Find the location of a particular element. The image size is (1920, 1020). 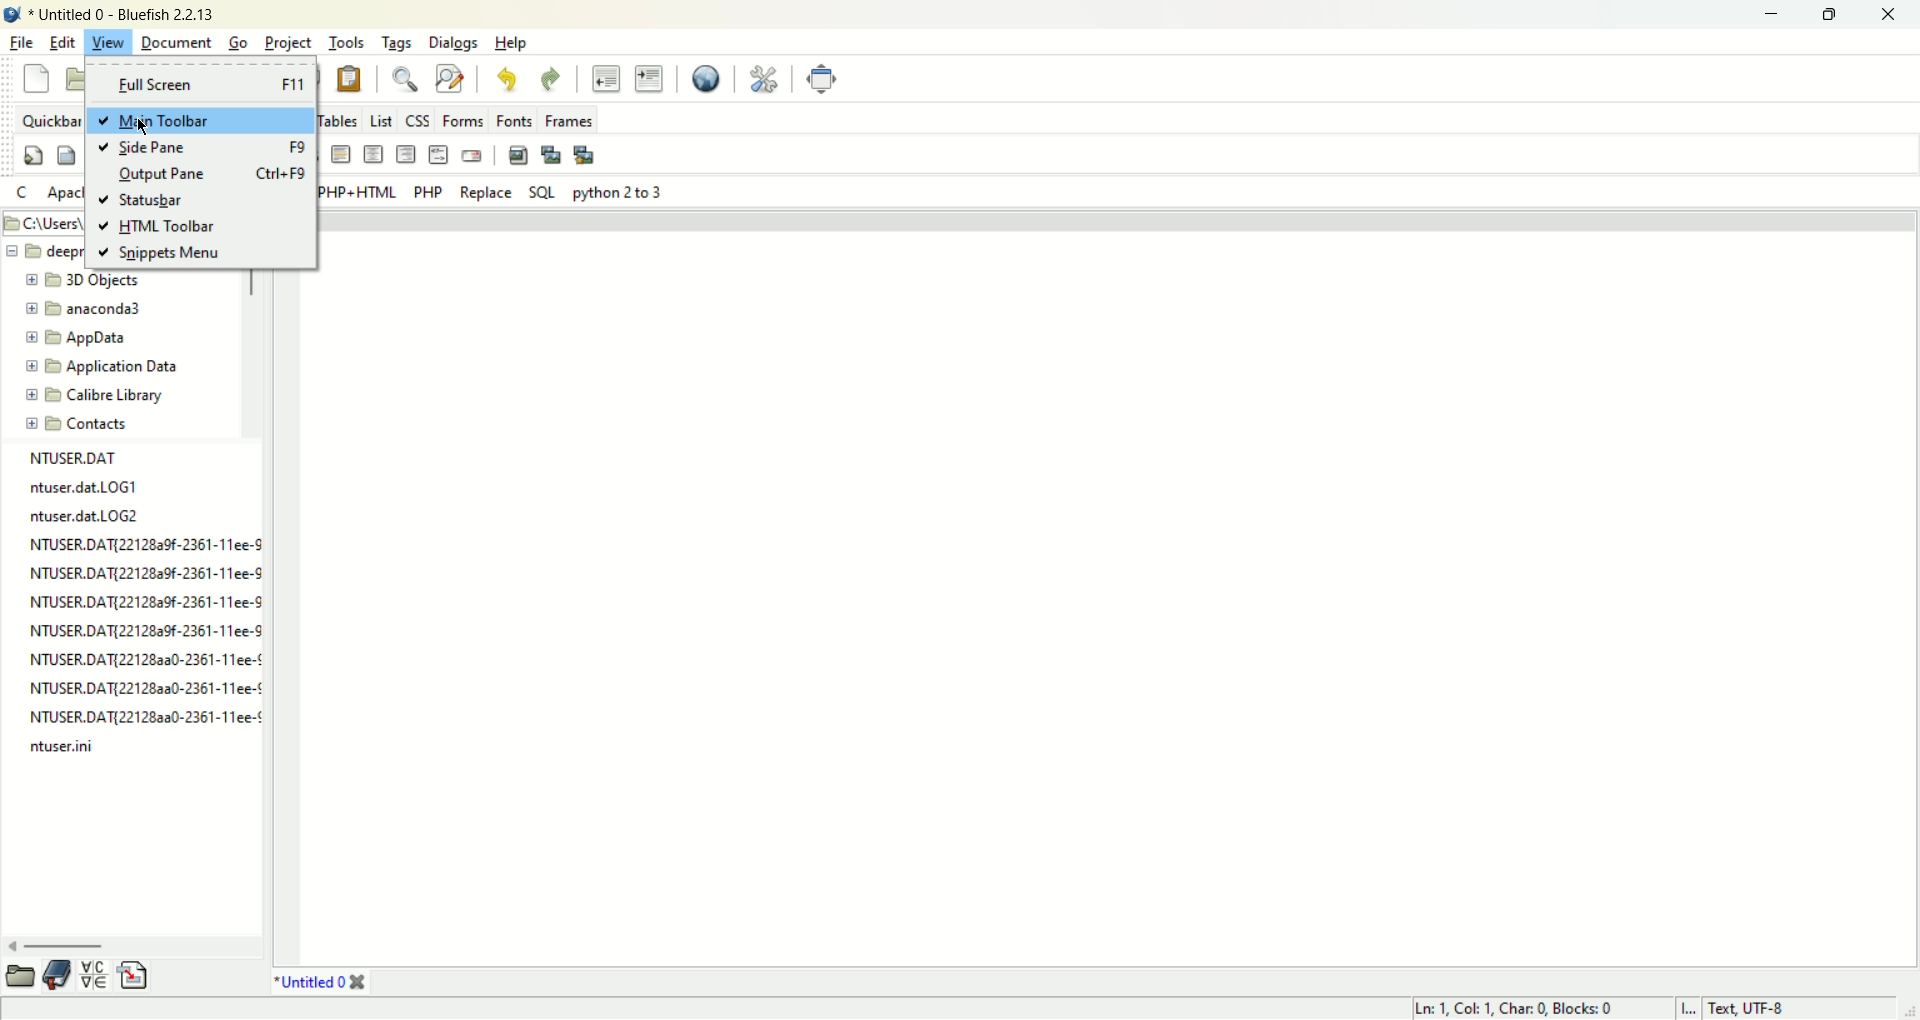

NTUSER.DATI?22128a0f-2361-11ee-C is located at coordinates (152, 600).